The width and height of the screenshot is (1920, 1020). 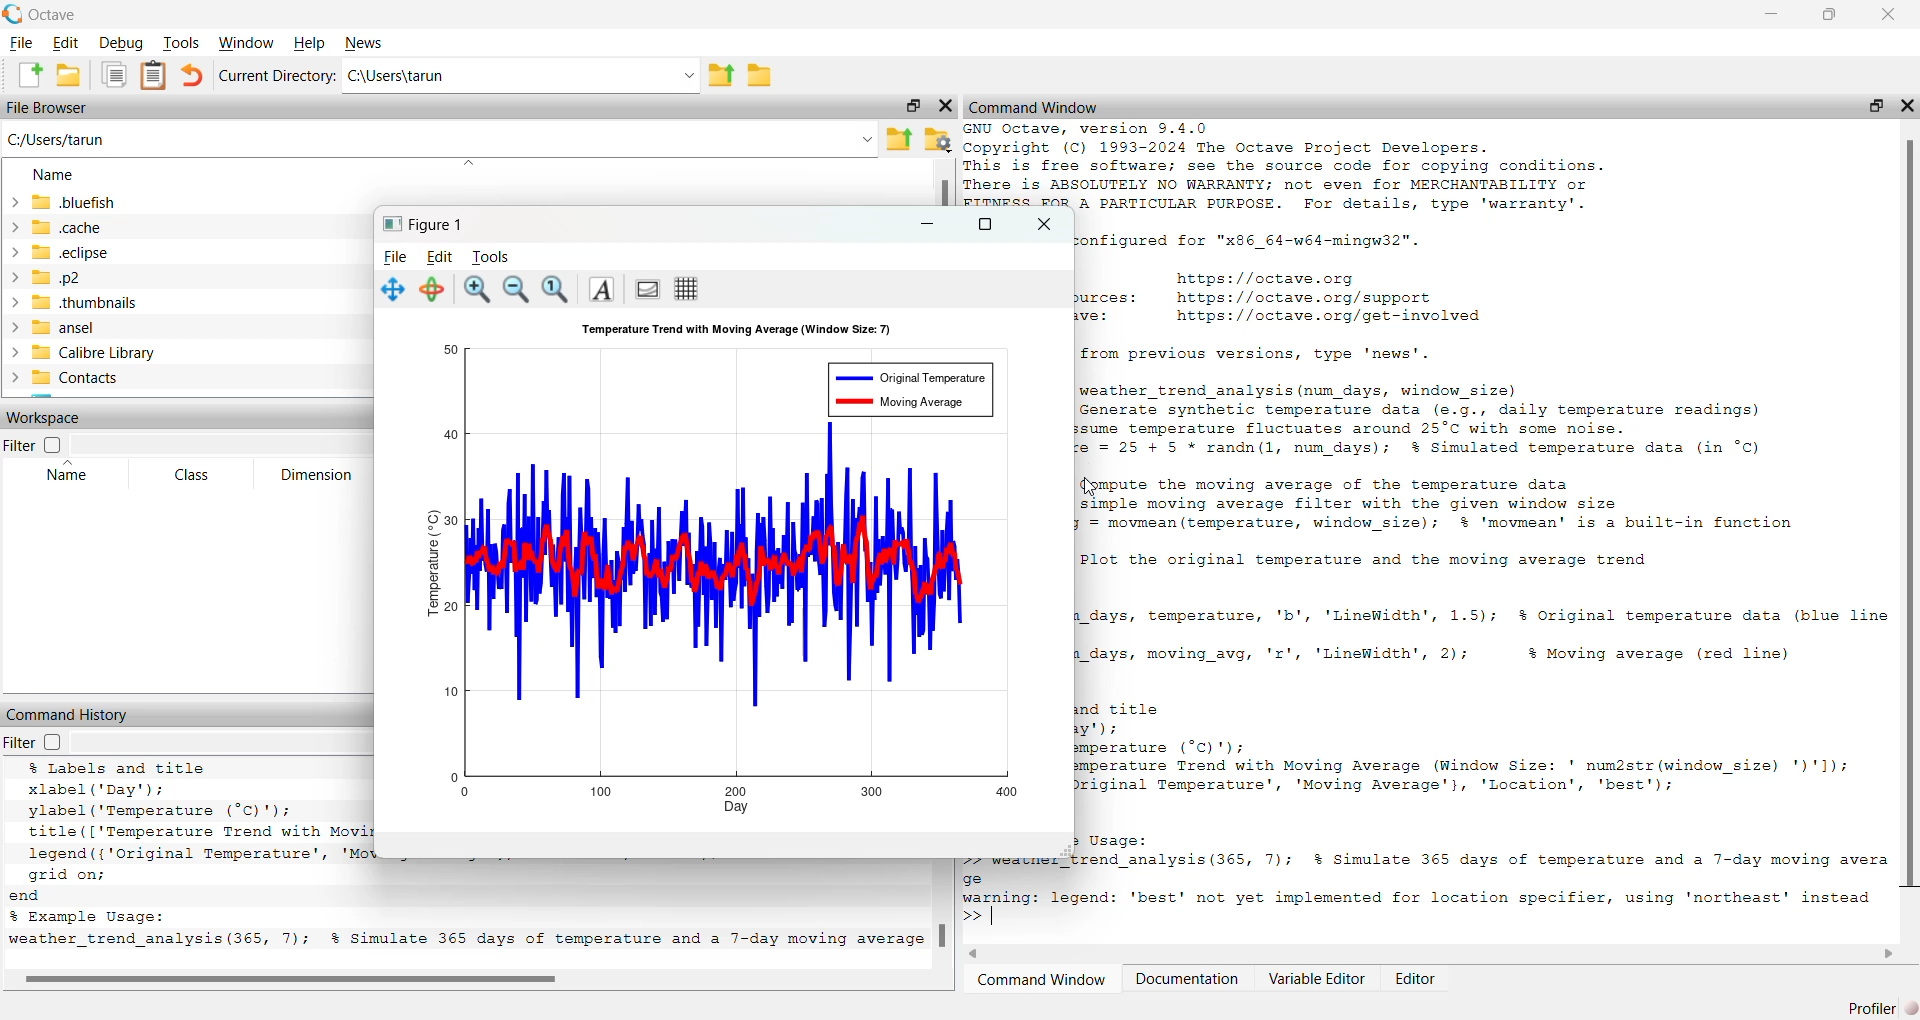 I want to click on xlabel ("Sum of Two Dice’);

ylabel ('Probability'):

title (['Probability Distribution of Rolling Two Dice (', num2str (num rolls), ' Rolls)'l):
grid on;

xticks (2:12); % Set x-ticks to represent sums from 2 to 12

d

Example Usage:

mulate_dice_rolls(10000); % Simulate 10,000 rolls of two dice

Octave 9.4.0, Wed Feb 26 11:22:56 2025 GMT <unknown@Richie_rich>, so click(x=190, y=840).